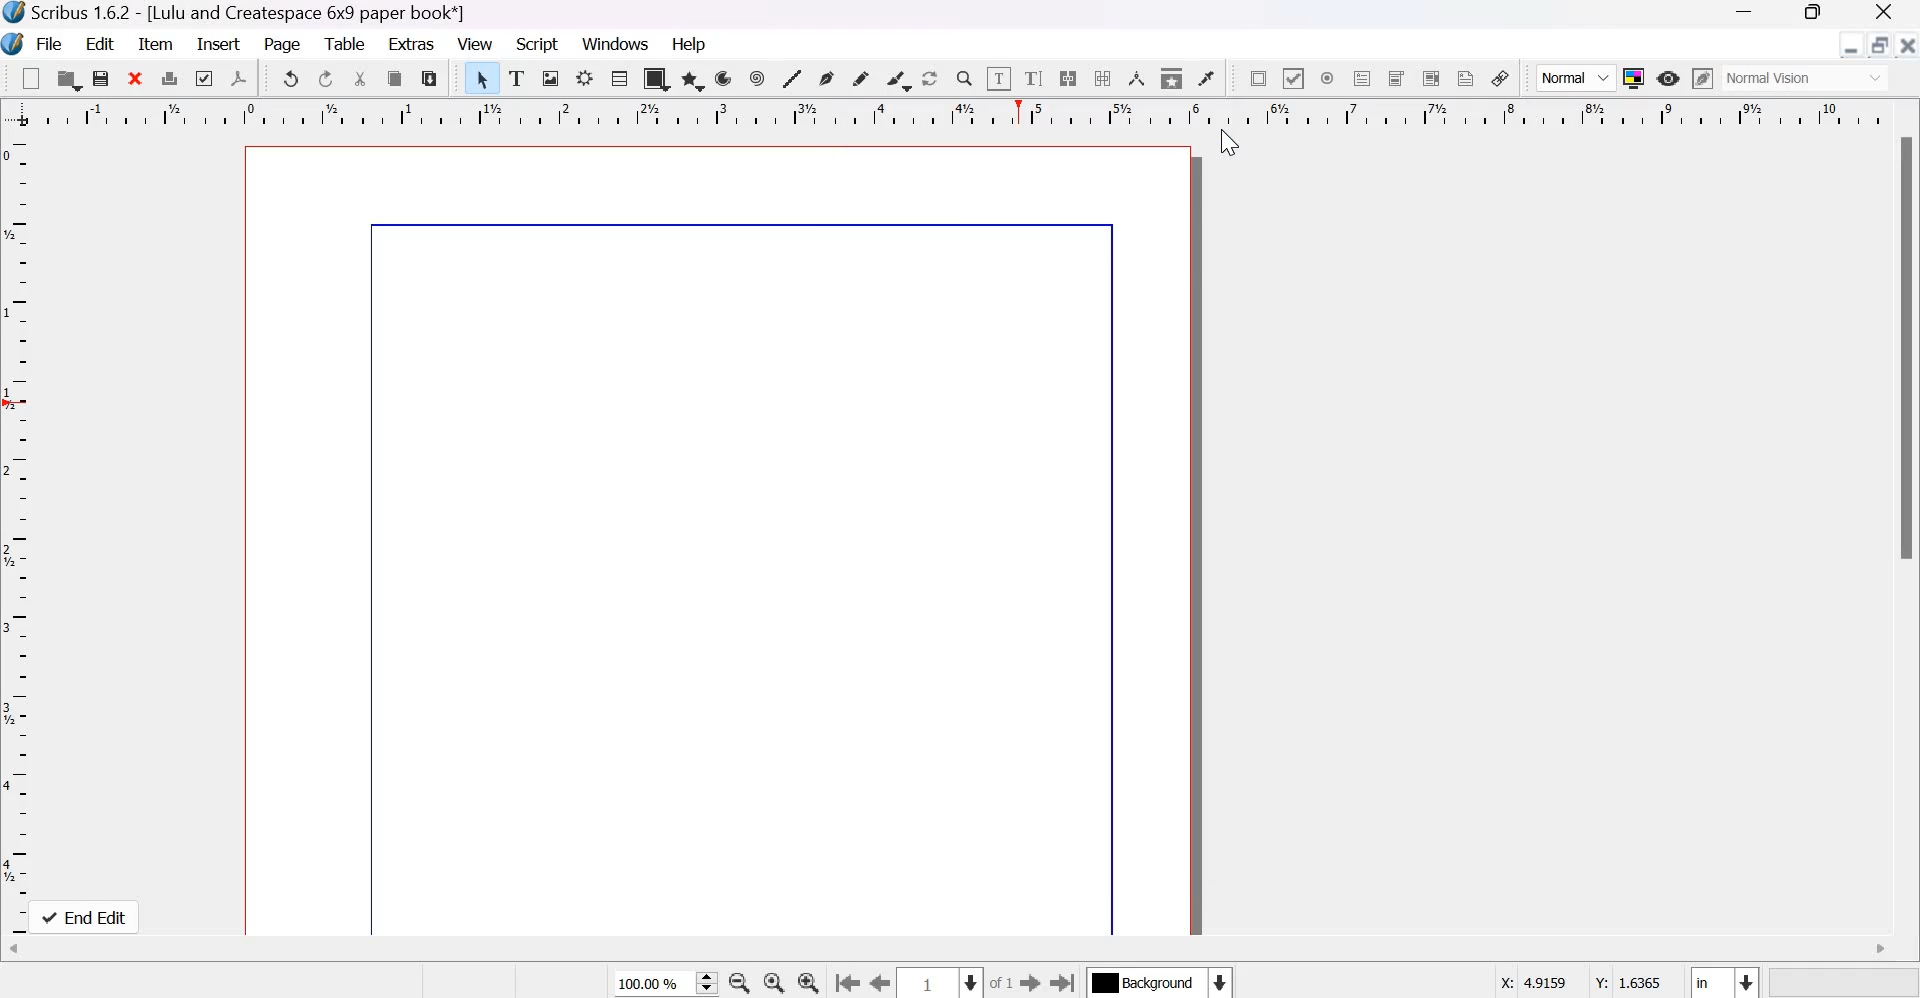 The height and width of the screenshot is (998, 1920). Describe the element at coordinates (282, 45) in the screenshot. I see `Page` at that location.